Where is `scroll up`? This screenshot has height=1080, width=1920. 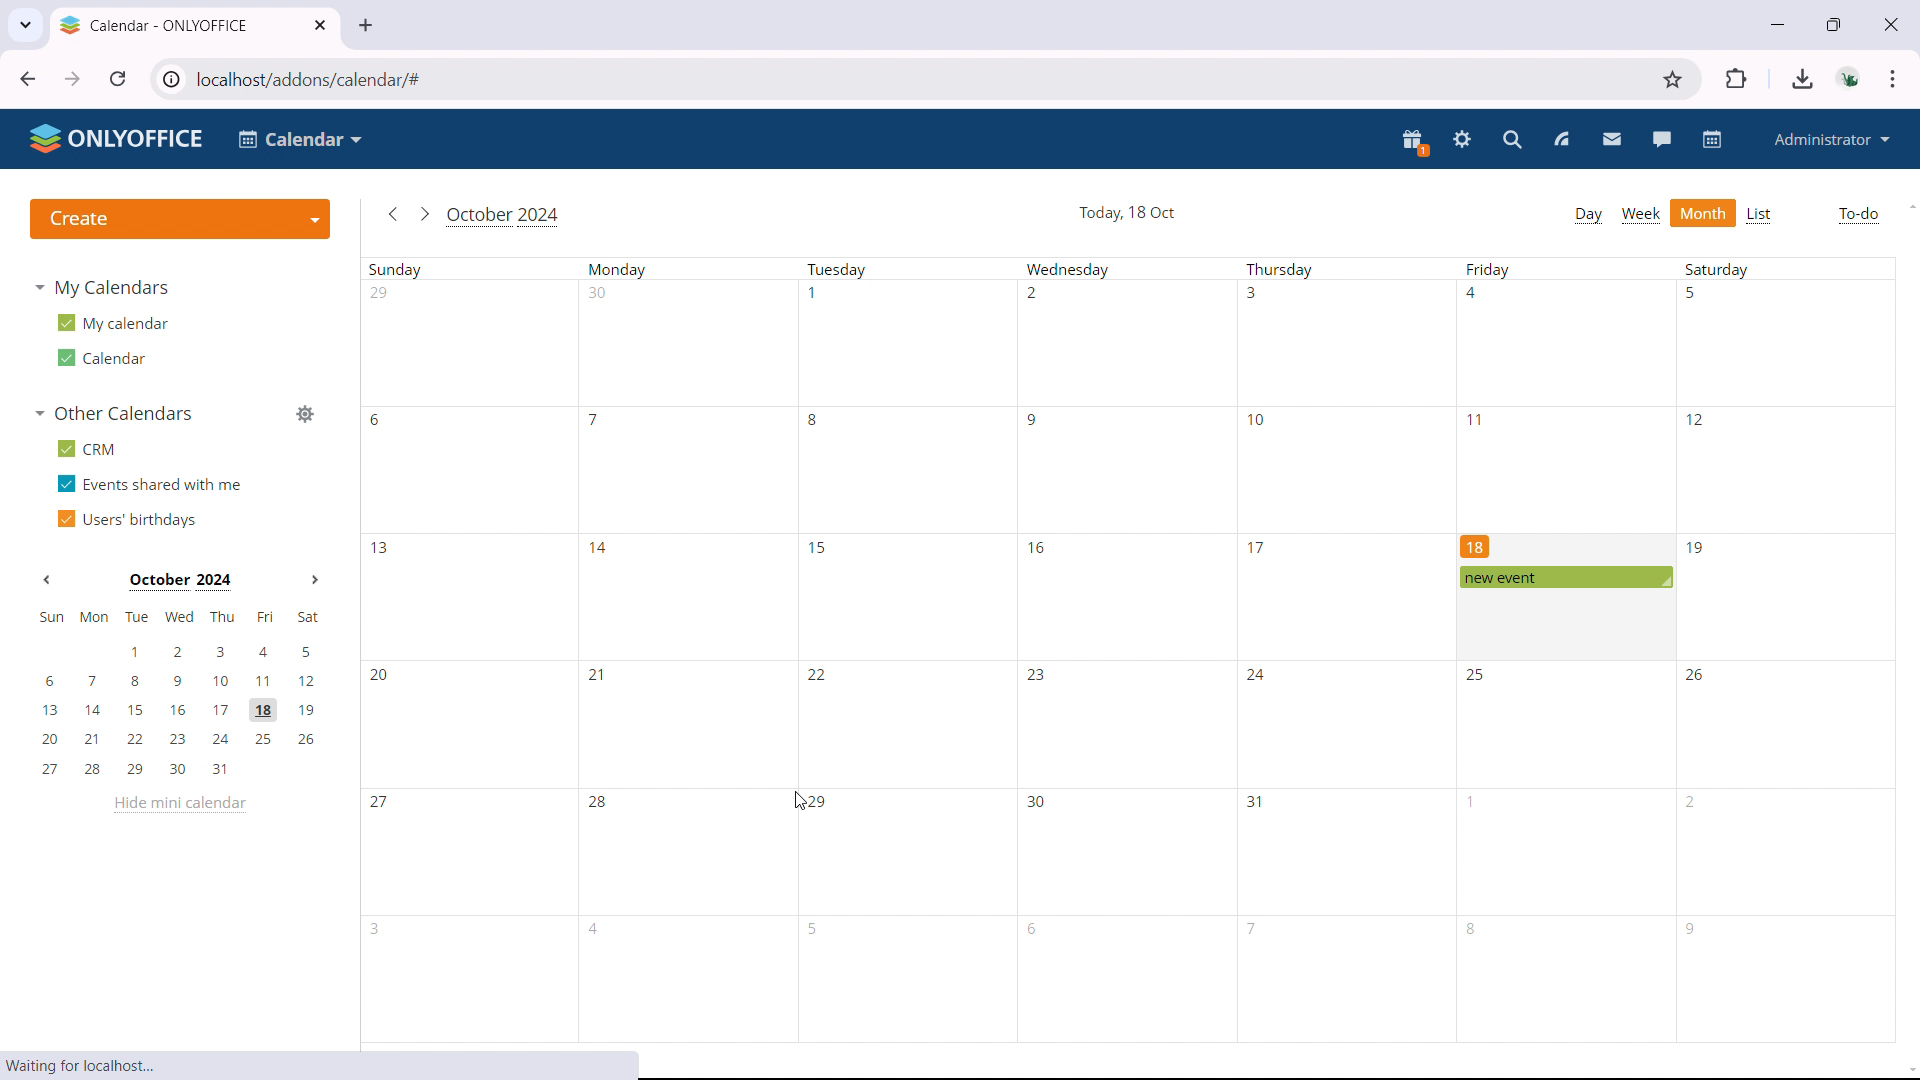
scroll up is located at coordinates (1908, 205).